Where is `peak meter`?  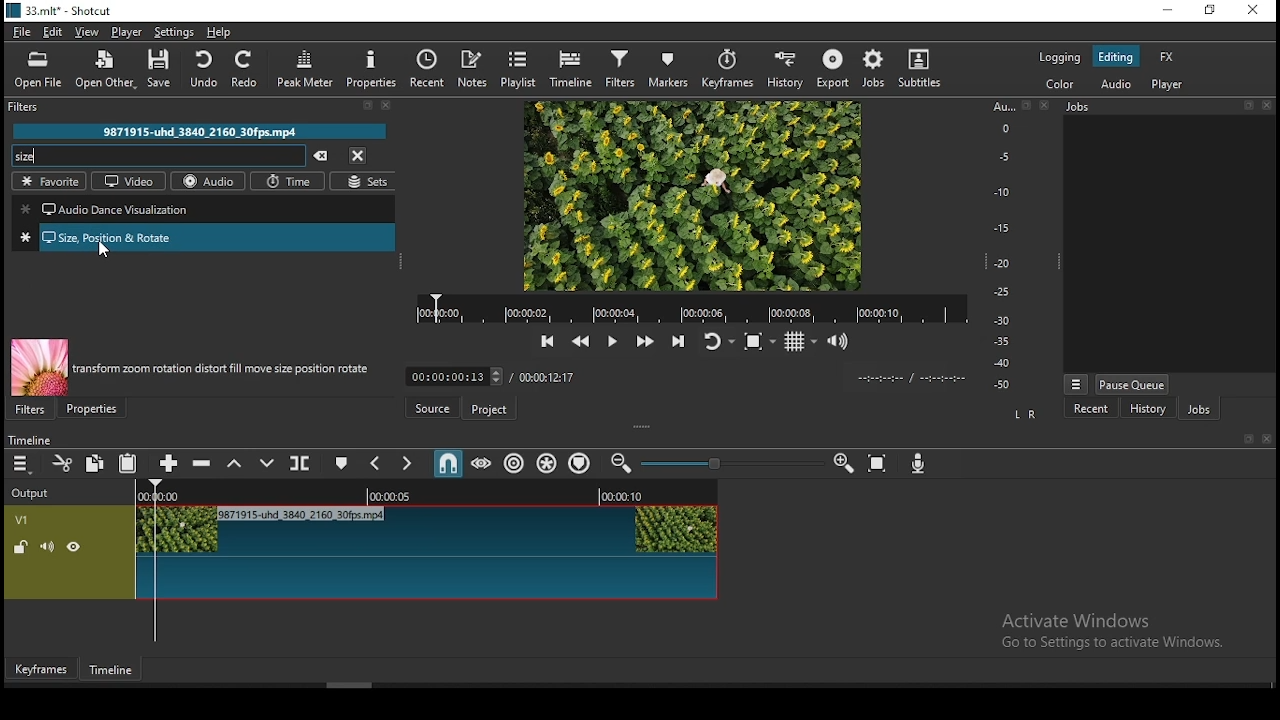 peak meter is located at coordinates (307, 68).